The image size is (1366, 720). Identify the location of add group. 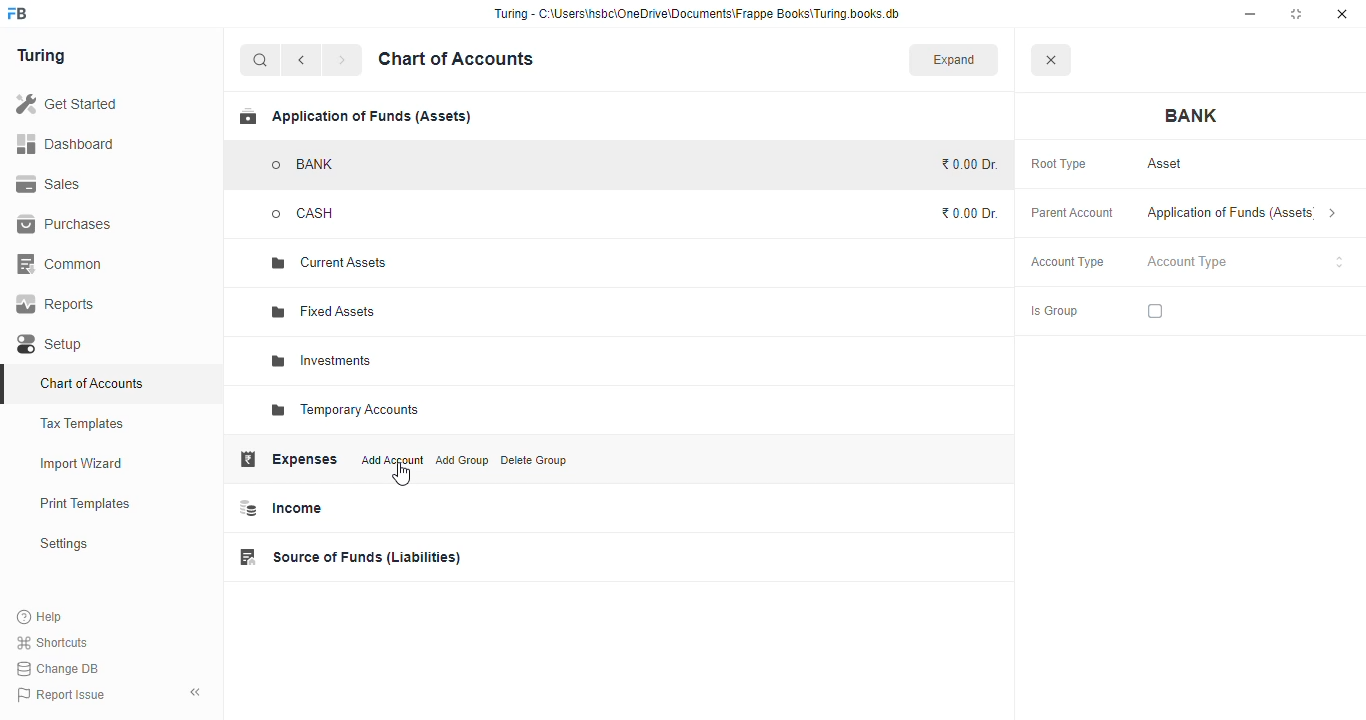
(462, 460).